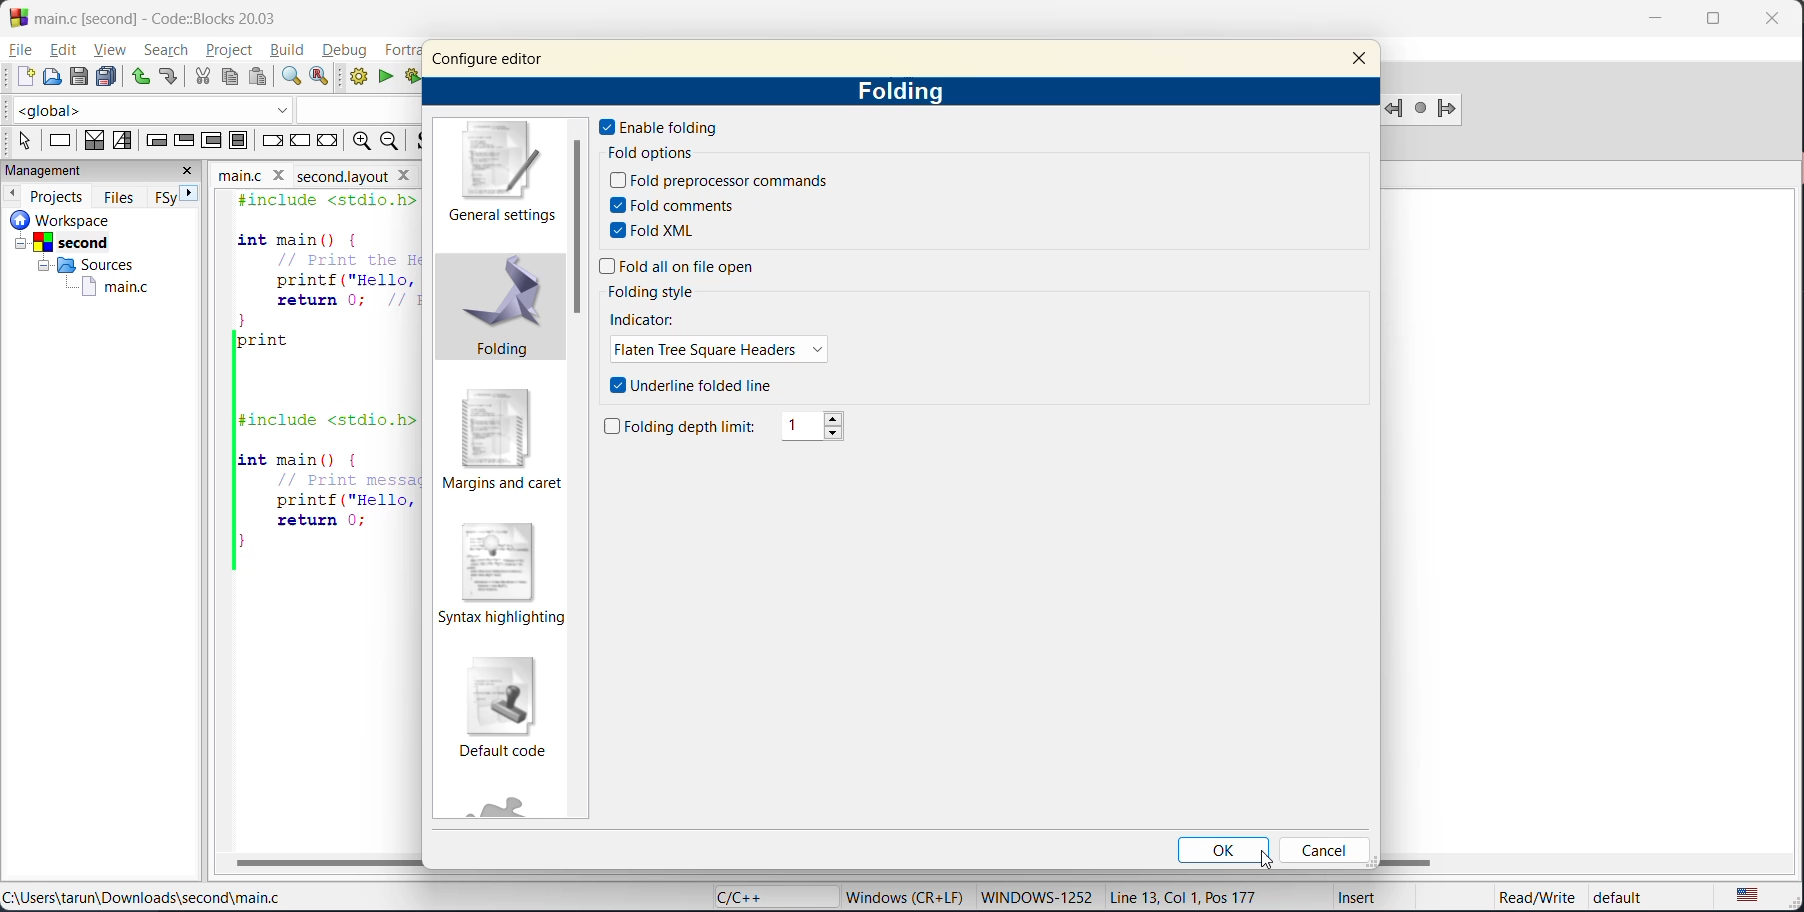 The image size is (1804, 912). I want to click on FSy, so click(167, 196).